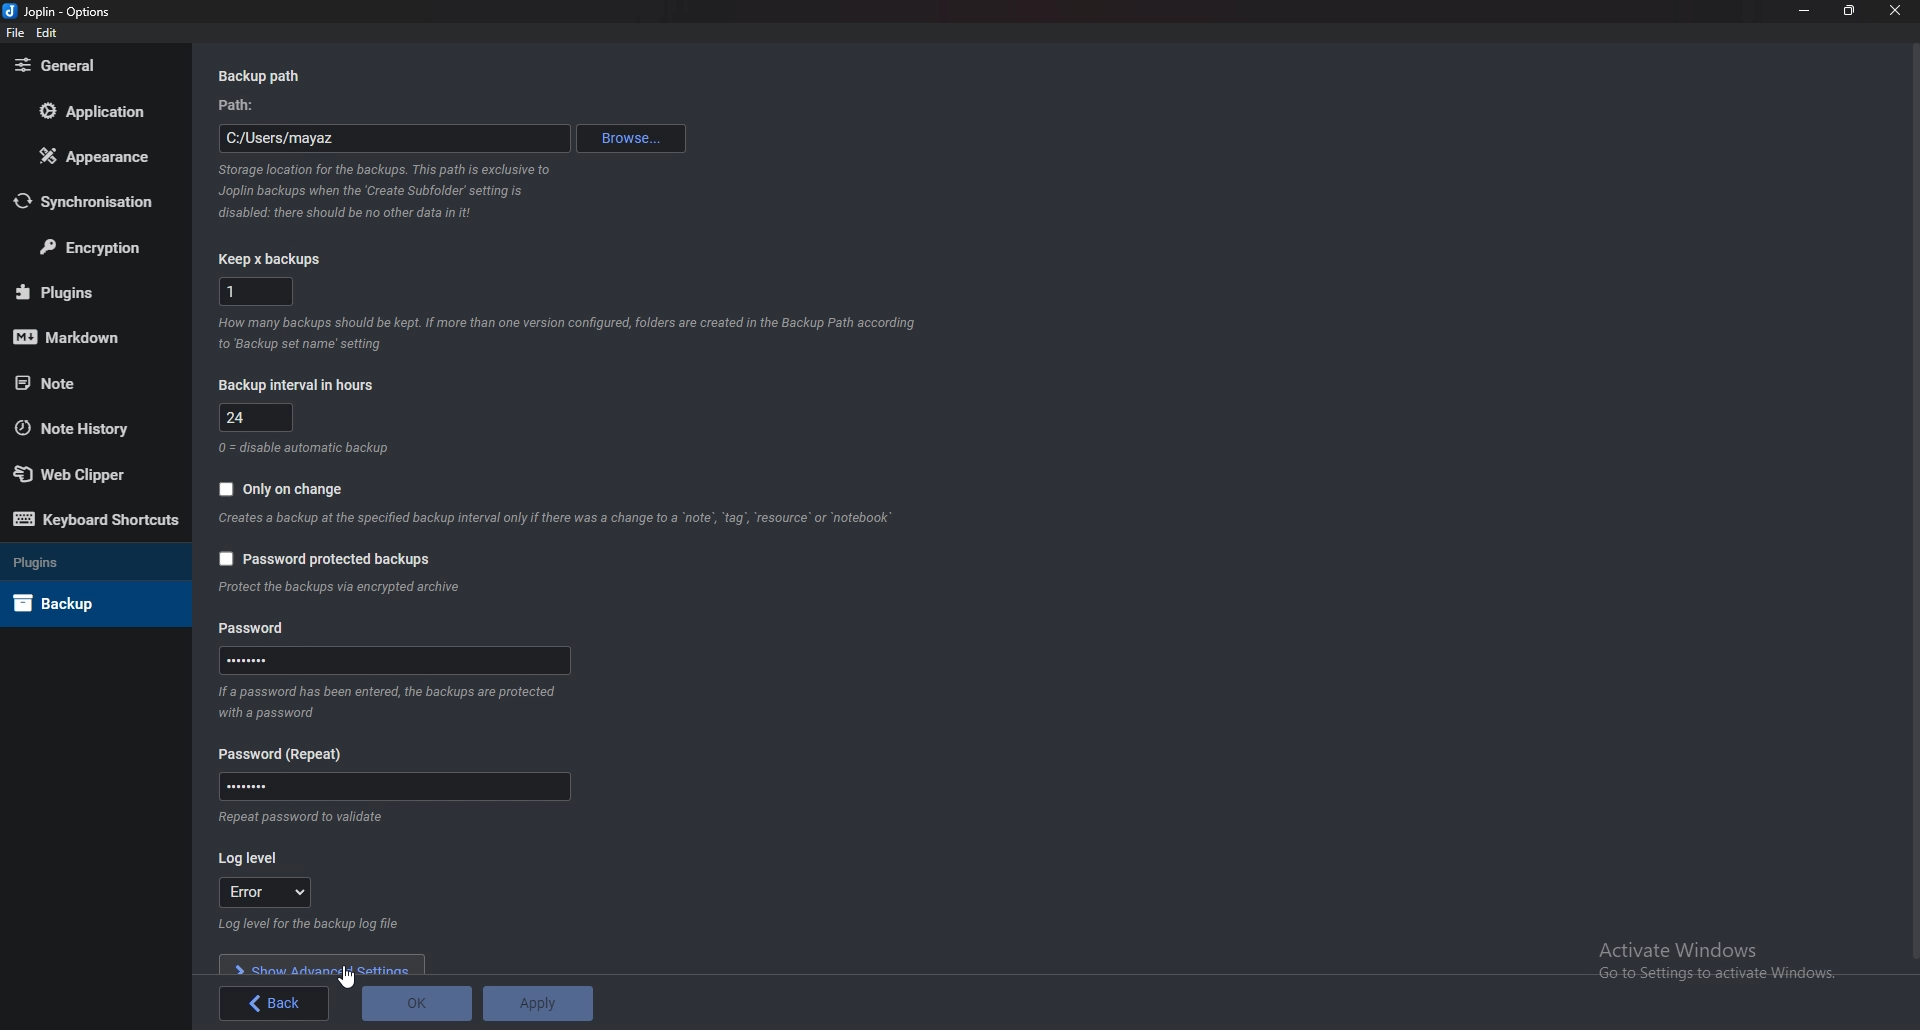 This screenshot has width=1920, height=1030. I want to click on Hours, so click(253, 418).